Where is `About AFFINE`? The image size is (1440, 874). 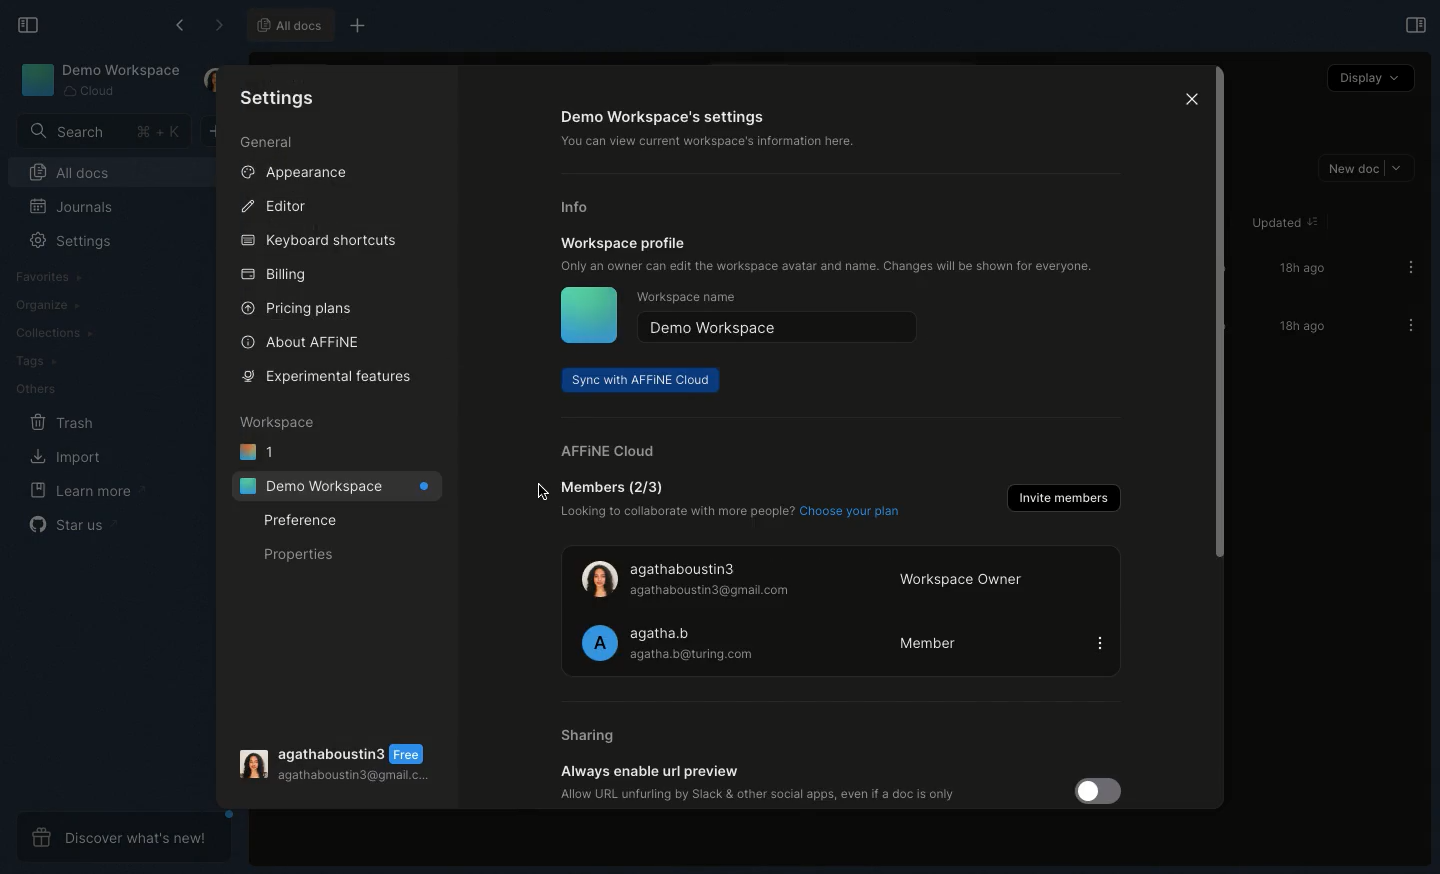 About AFFINE is located at coordinates (303, 341).